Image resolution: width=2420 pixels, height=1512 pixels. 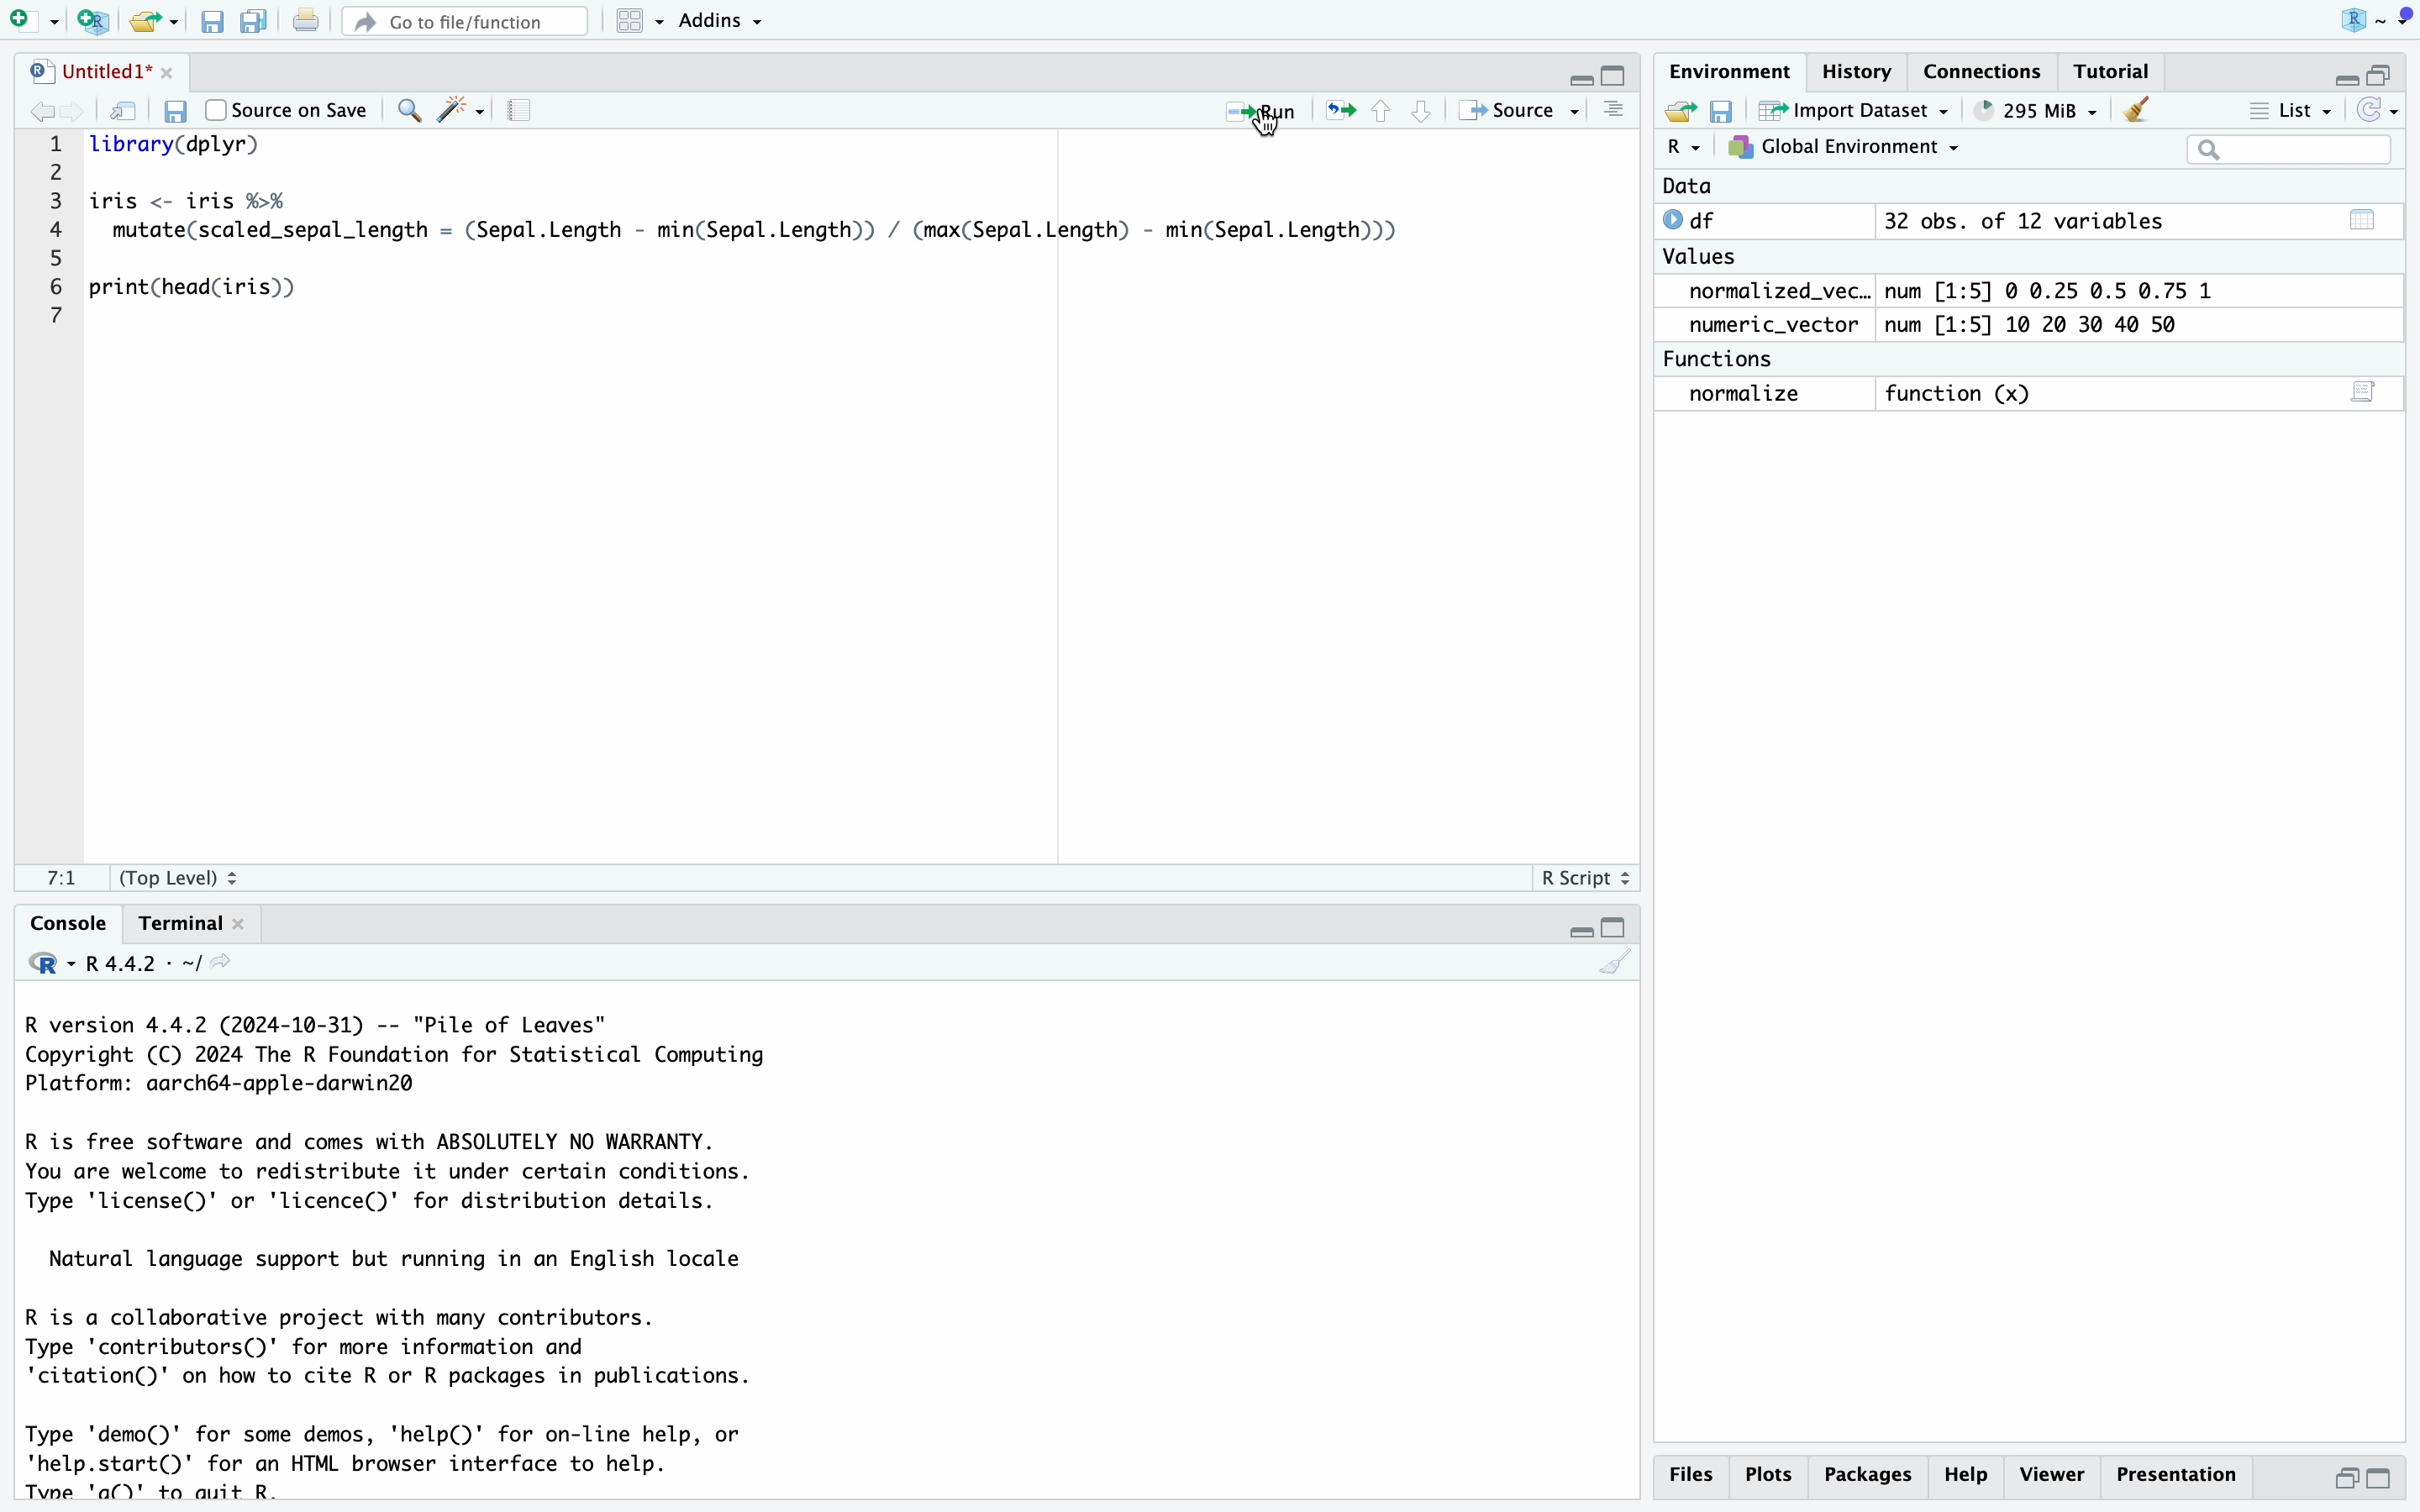 What do you see at coordinates (172, 110) in the screenshot?
I see `Save` at bounding box center [172, 110].